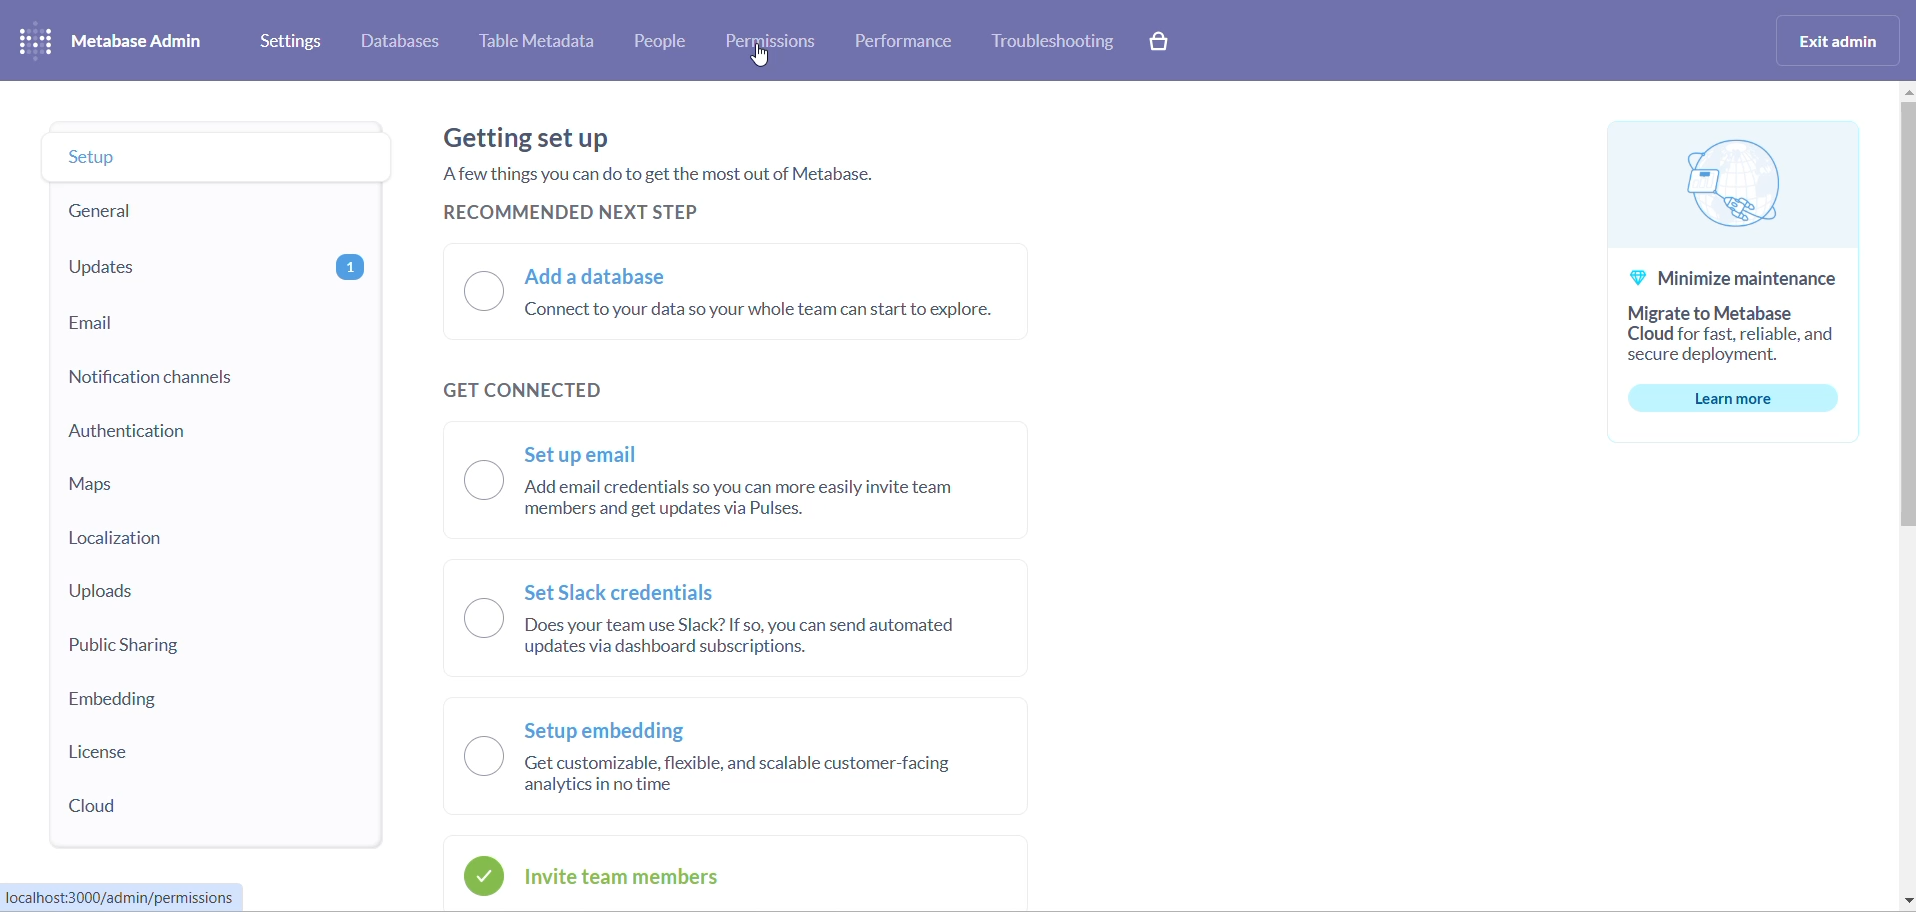  Describe the element at coordinates (482, 480) in the screenshot. I see `checkbox` at that location.